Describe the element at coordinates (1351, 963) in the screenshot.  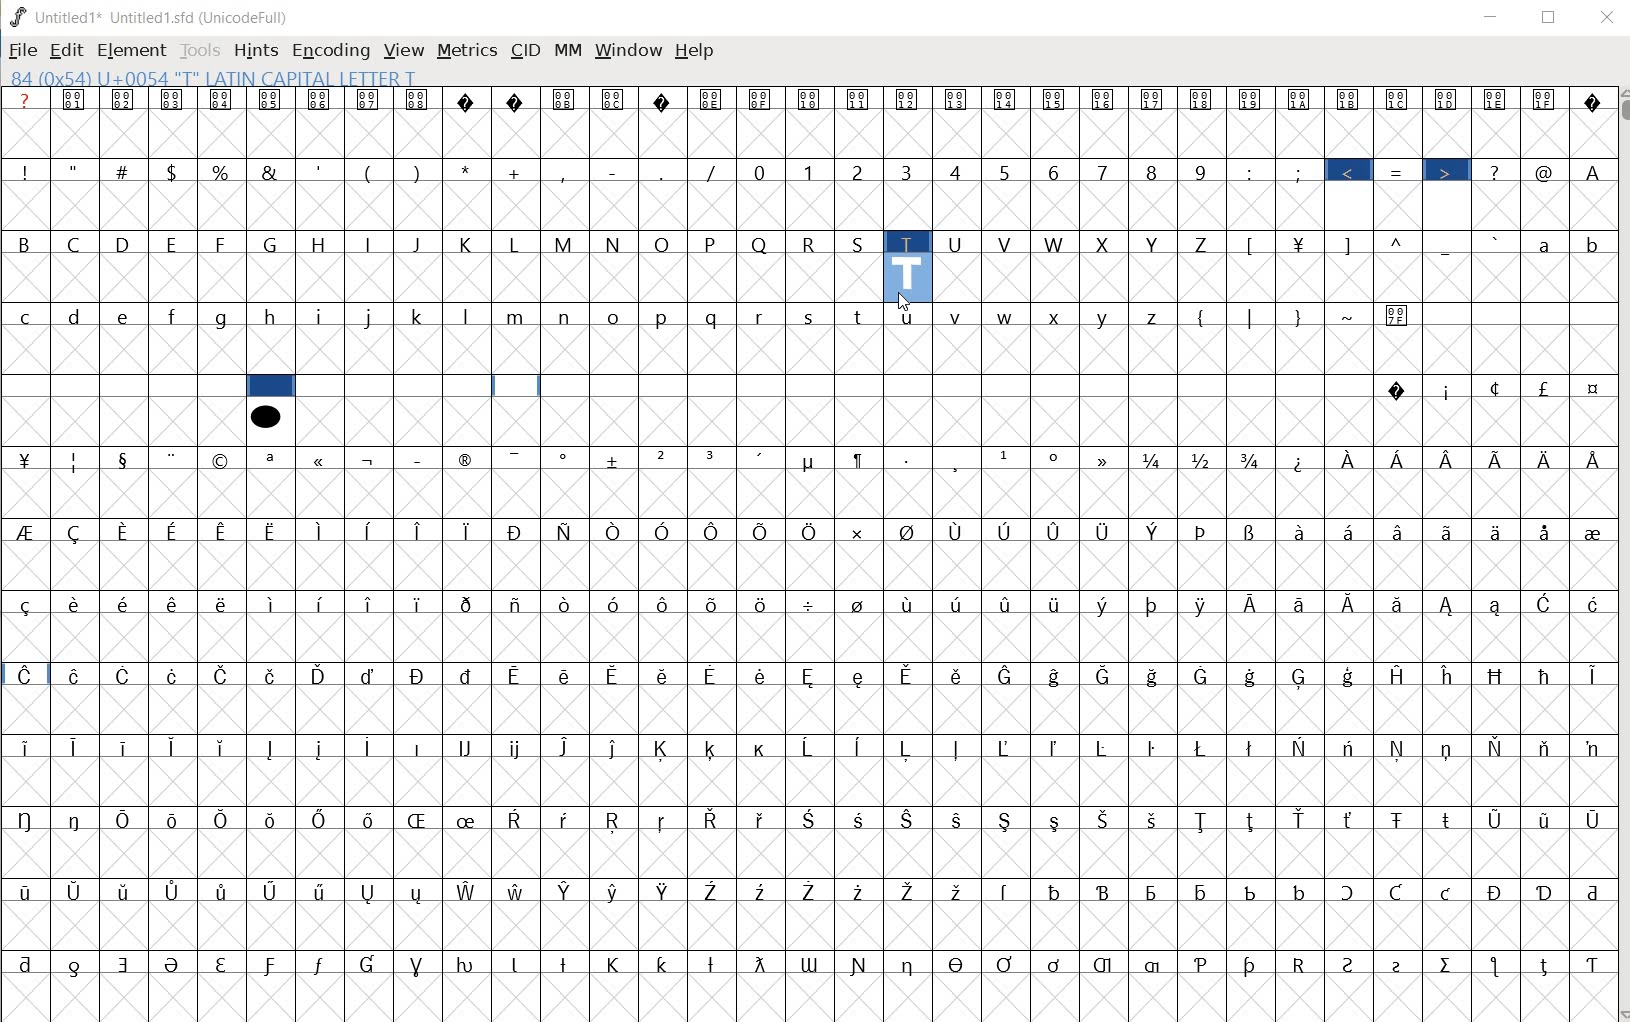
I see `Symbol` at that location.